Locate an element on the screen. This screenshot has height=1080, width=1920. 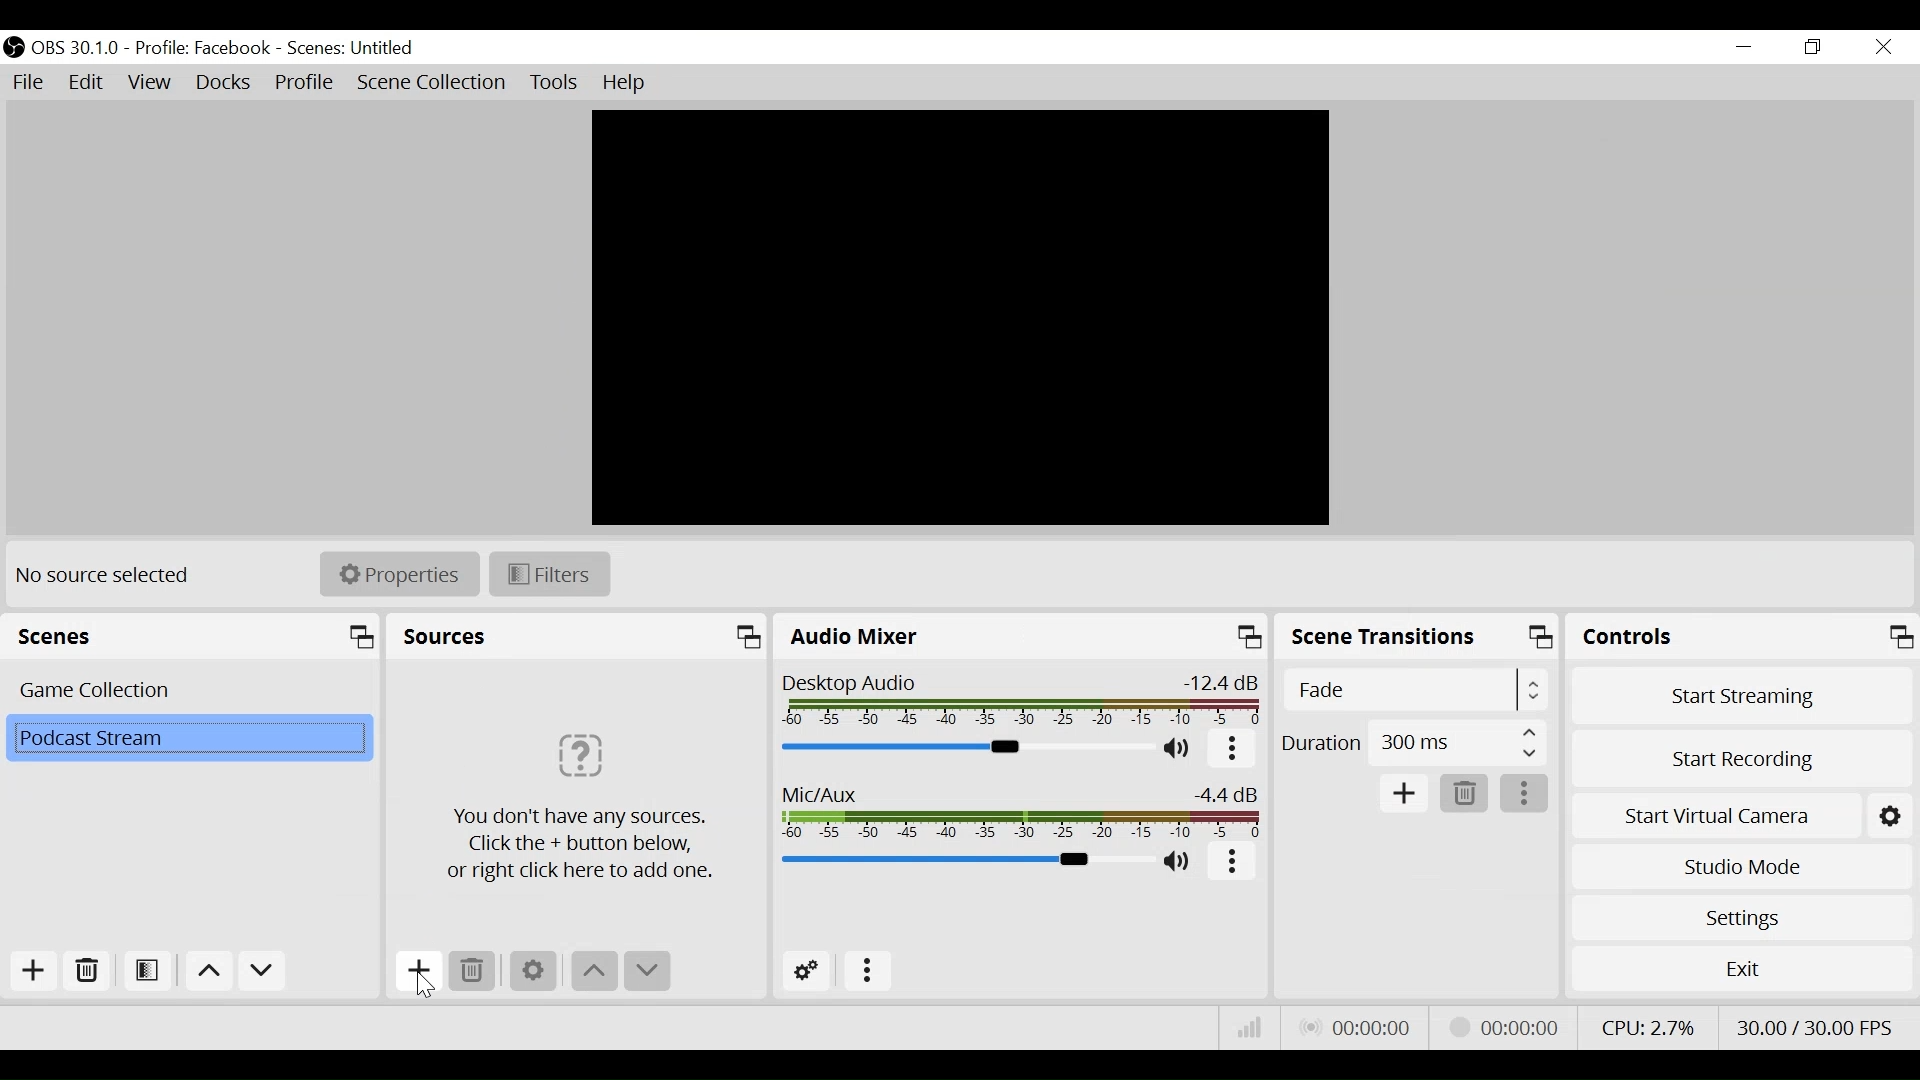
Select Scene Transitions is located at coordinates (1417, 688).